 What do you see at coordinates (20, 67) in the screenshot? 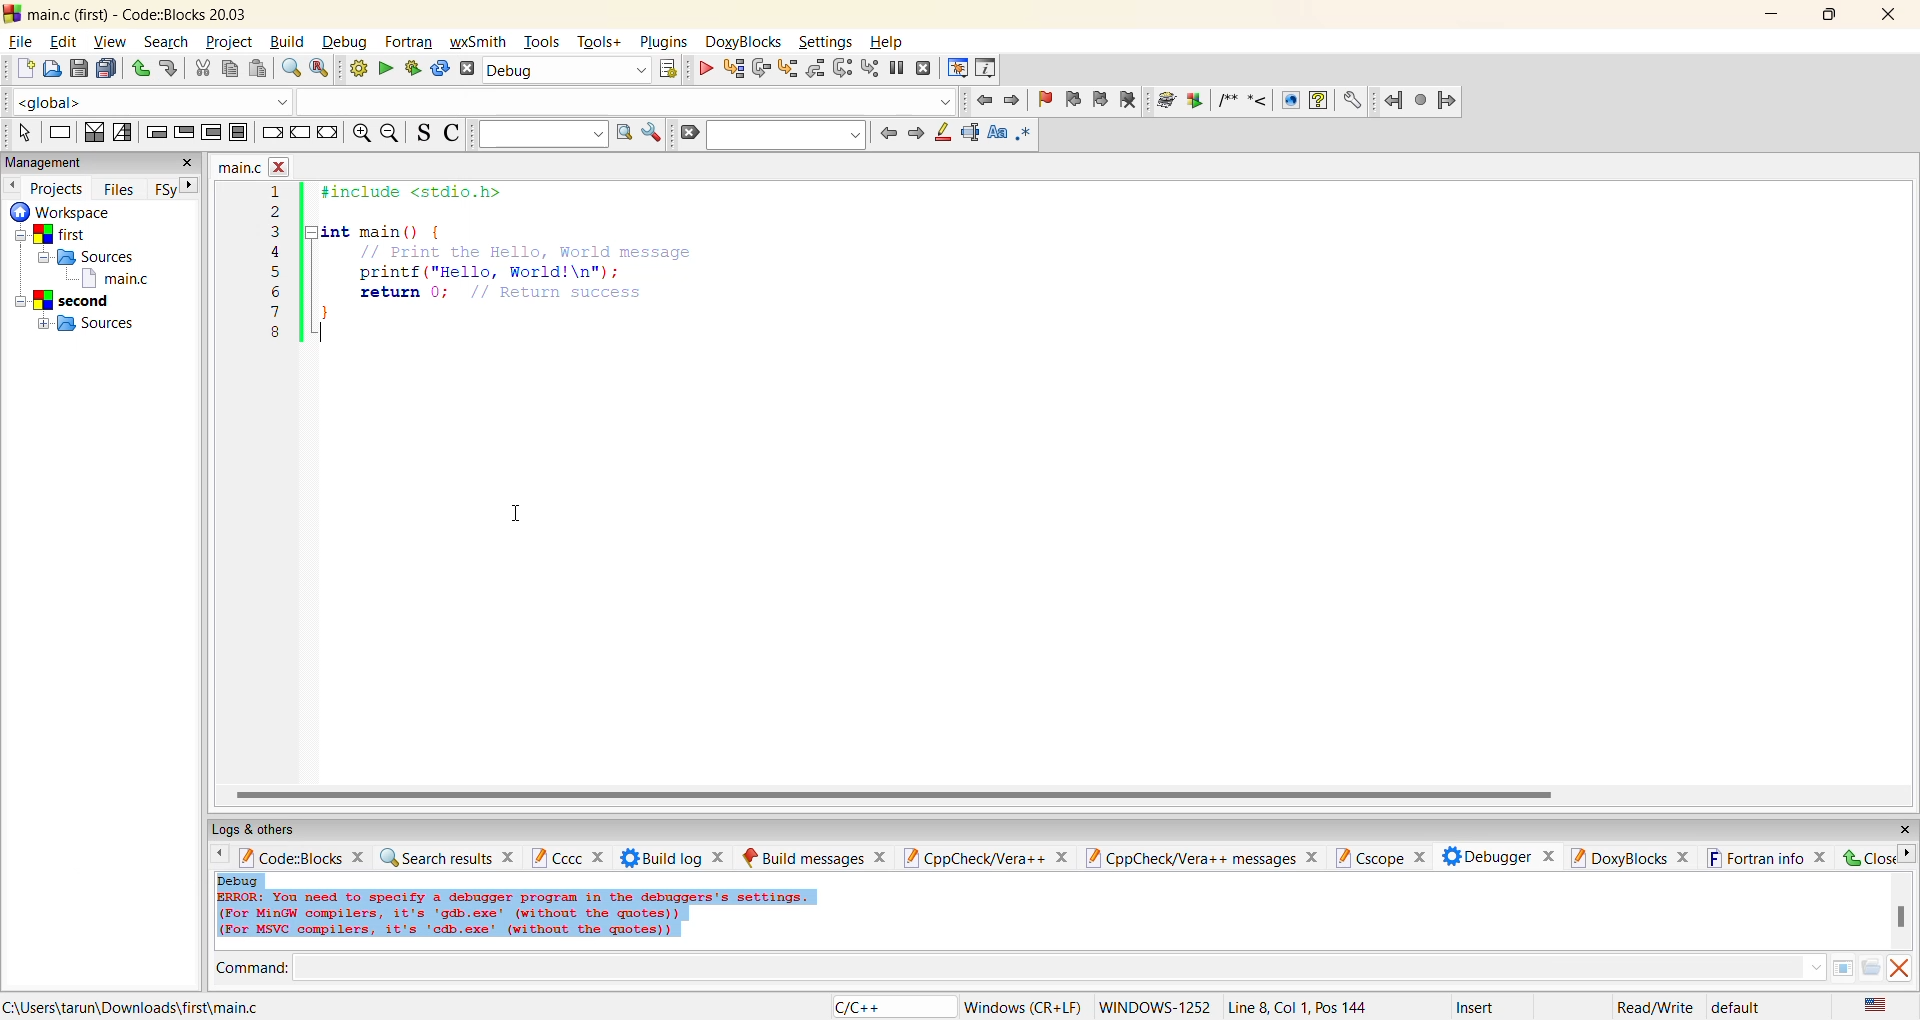
I see `new` at bounding box center [20, 67].